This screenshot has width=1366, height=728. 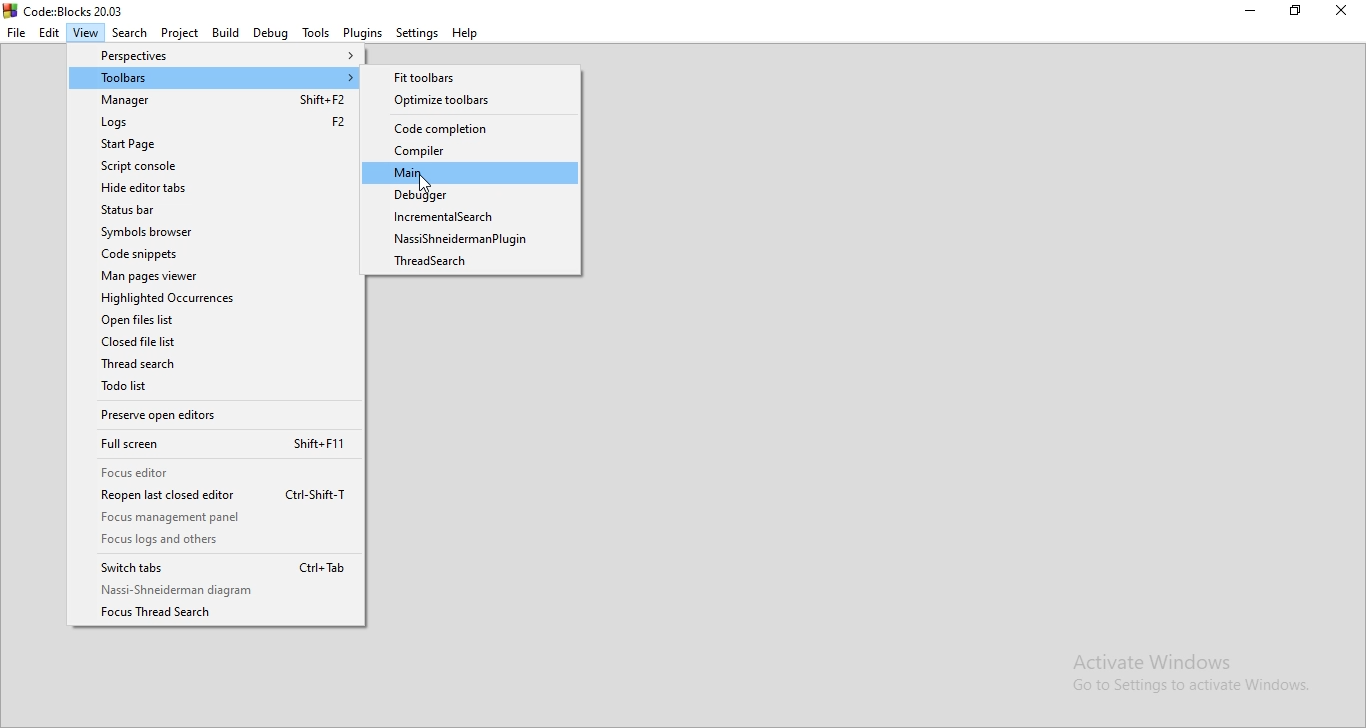 What do you see at coordinates (466, 32) in the screenshot?
I see `Help` at bounding box center [466, 32].